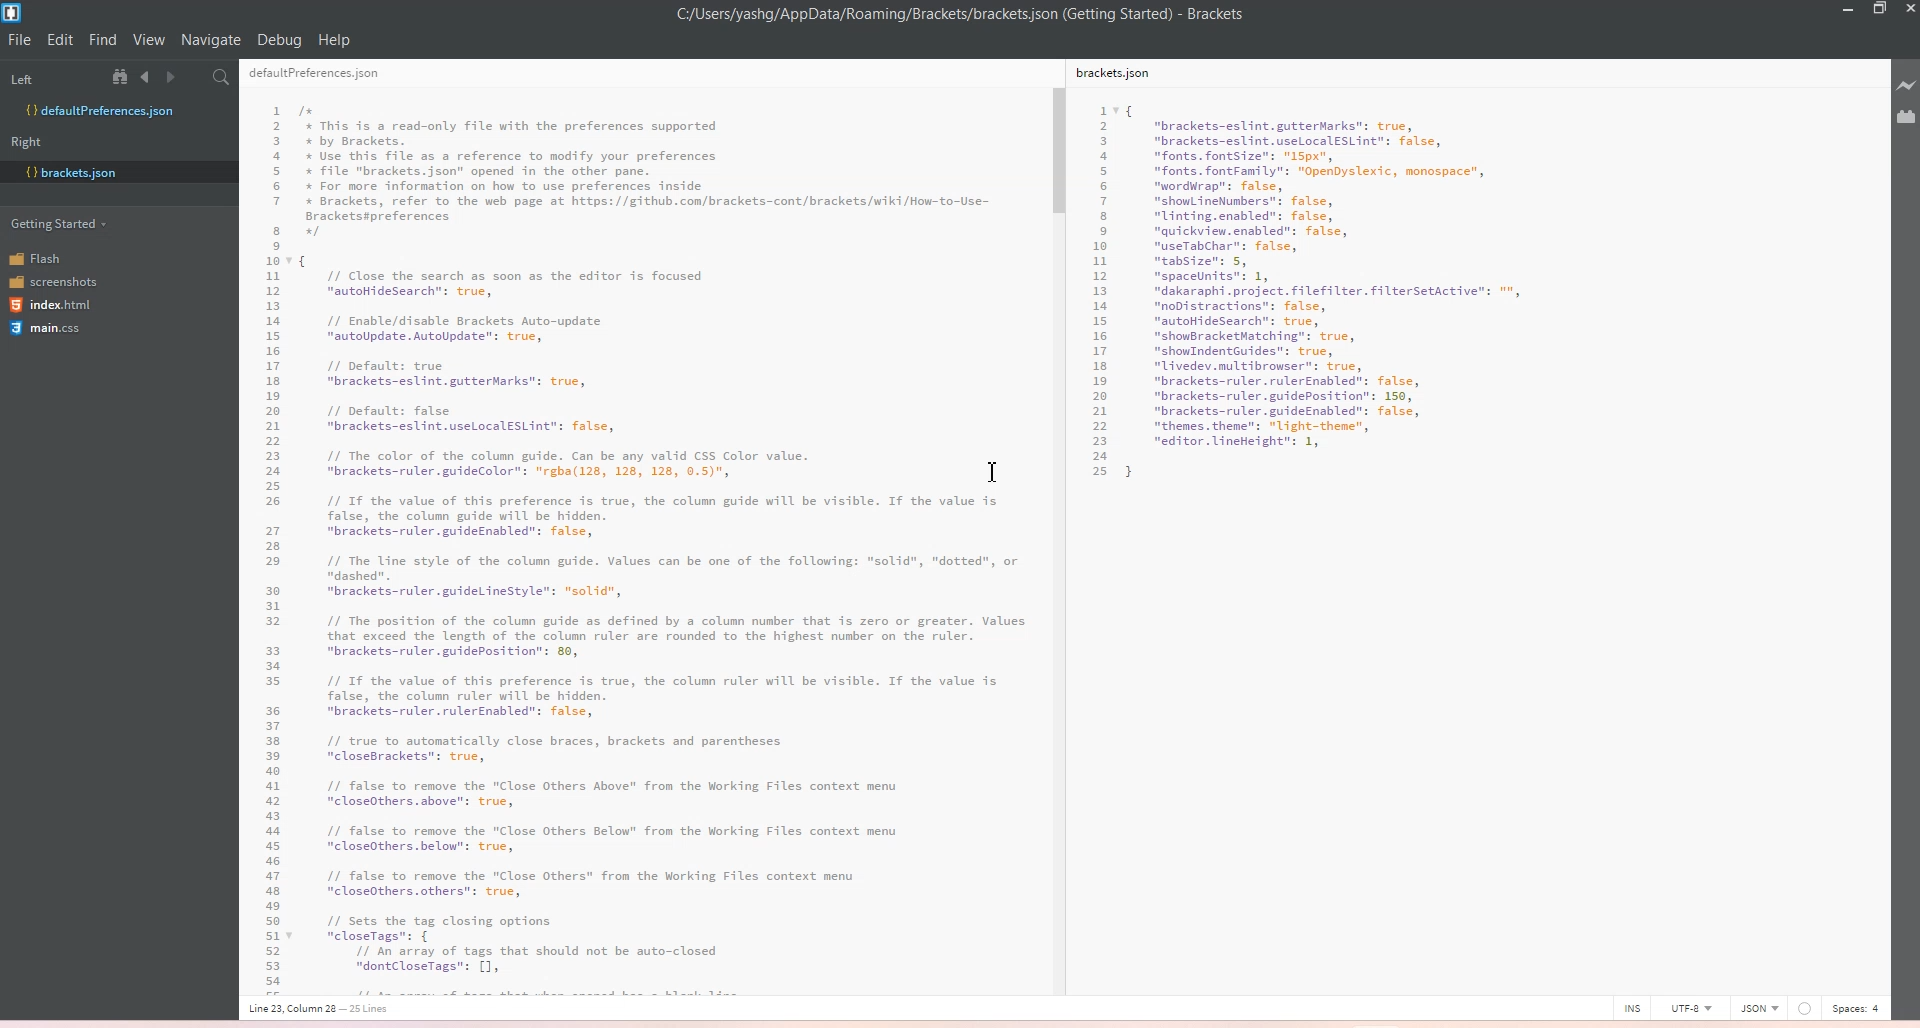  What do you see at coordinates (99, 110) in the screenshot?
I see `Default Preferences.json` at bounding box center [99, 110].